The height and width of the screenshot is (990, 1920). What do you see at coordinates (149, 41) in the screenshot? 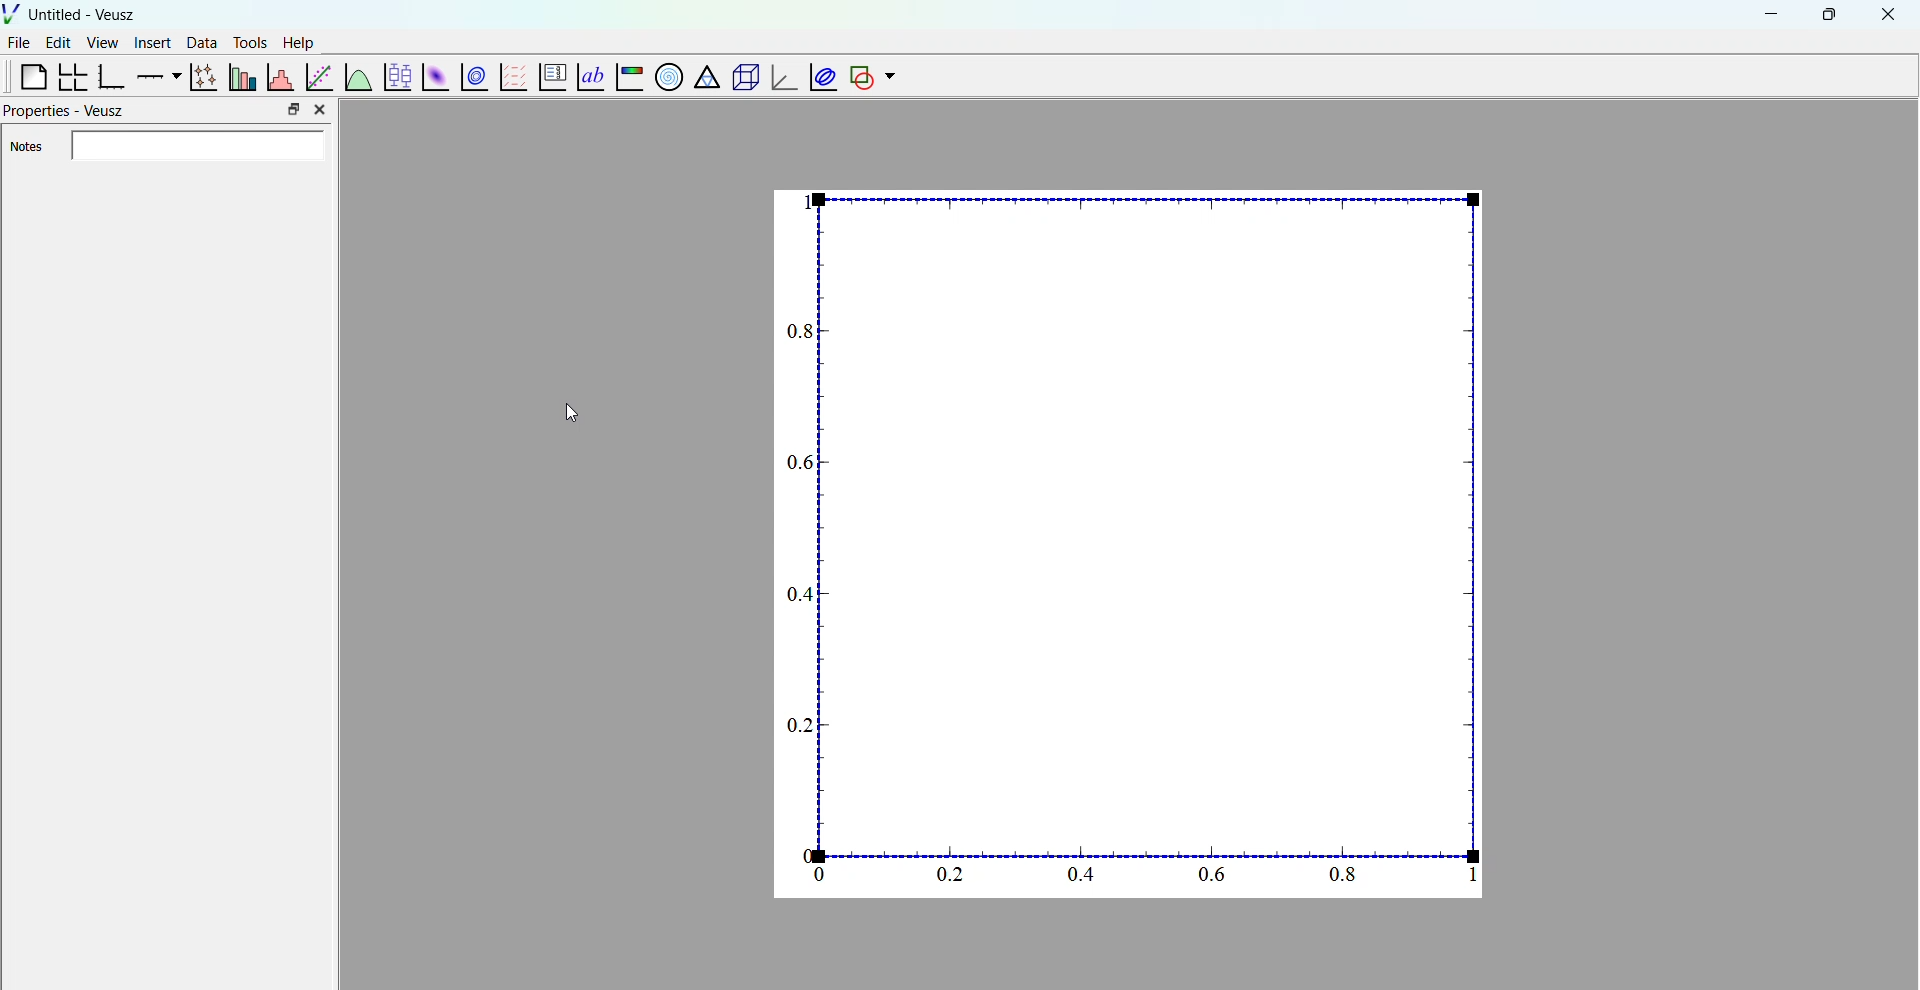
I see `insert` at bounding box center [149, 41].